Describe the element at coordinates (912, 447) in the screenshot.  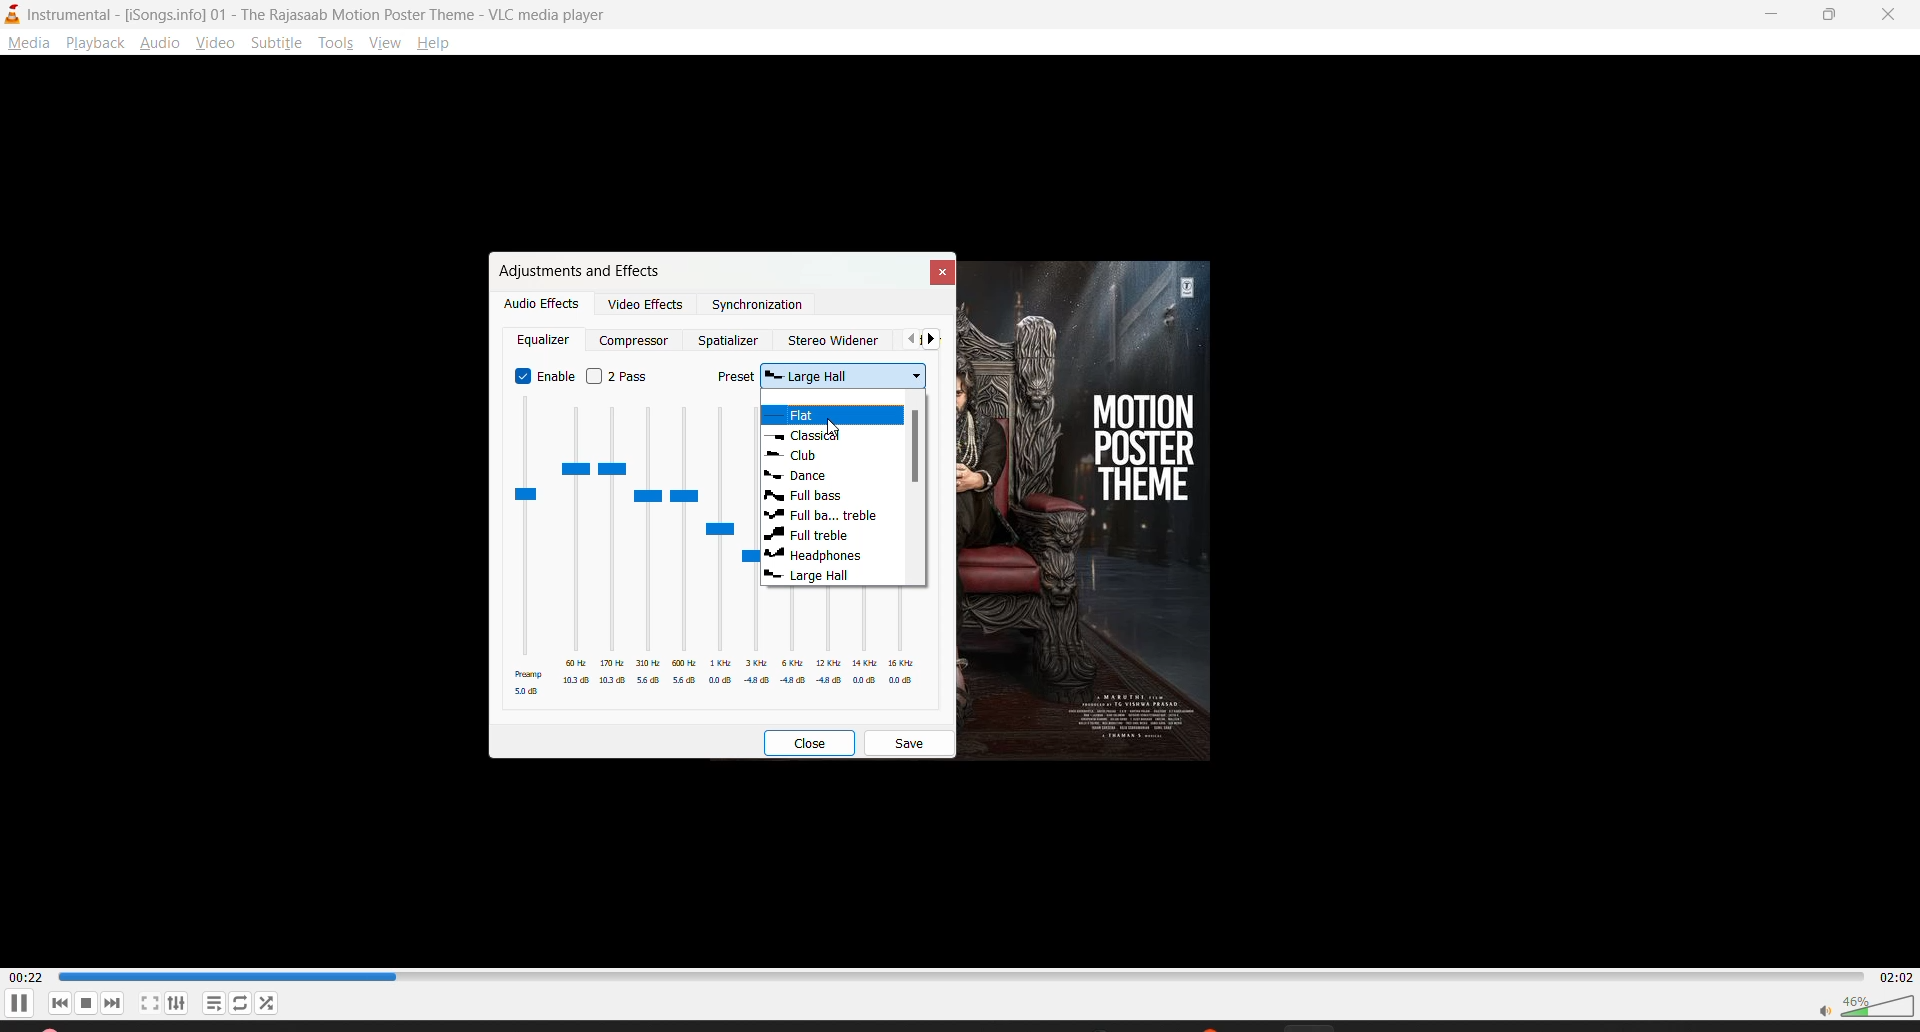
I see `vertical scroll bar` at that location.